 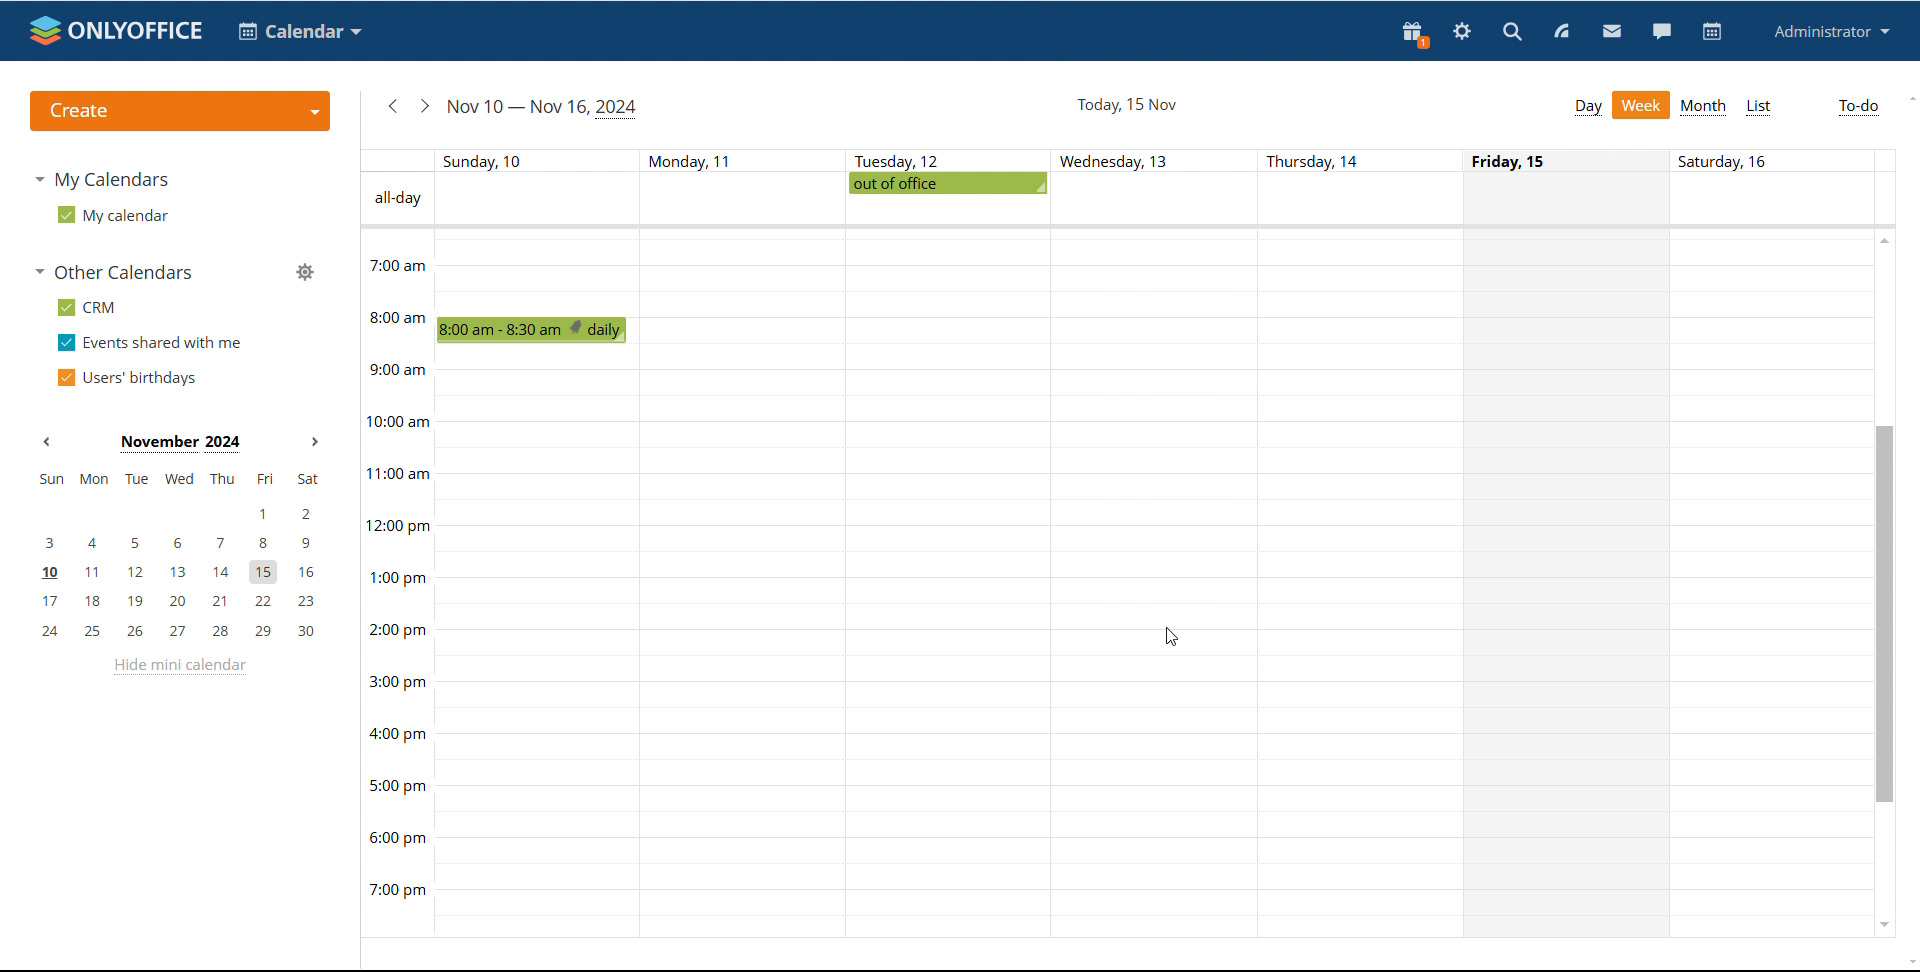 What do you see at coordinates (186, 601) in the screenshot?
I see `17, 18, 19, 20, 21, 22, 23` at bounding box center [186, 601].